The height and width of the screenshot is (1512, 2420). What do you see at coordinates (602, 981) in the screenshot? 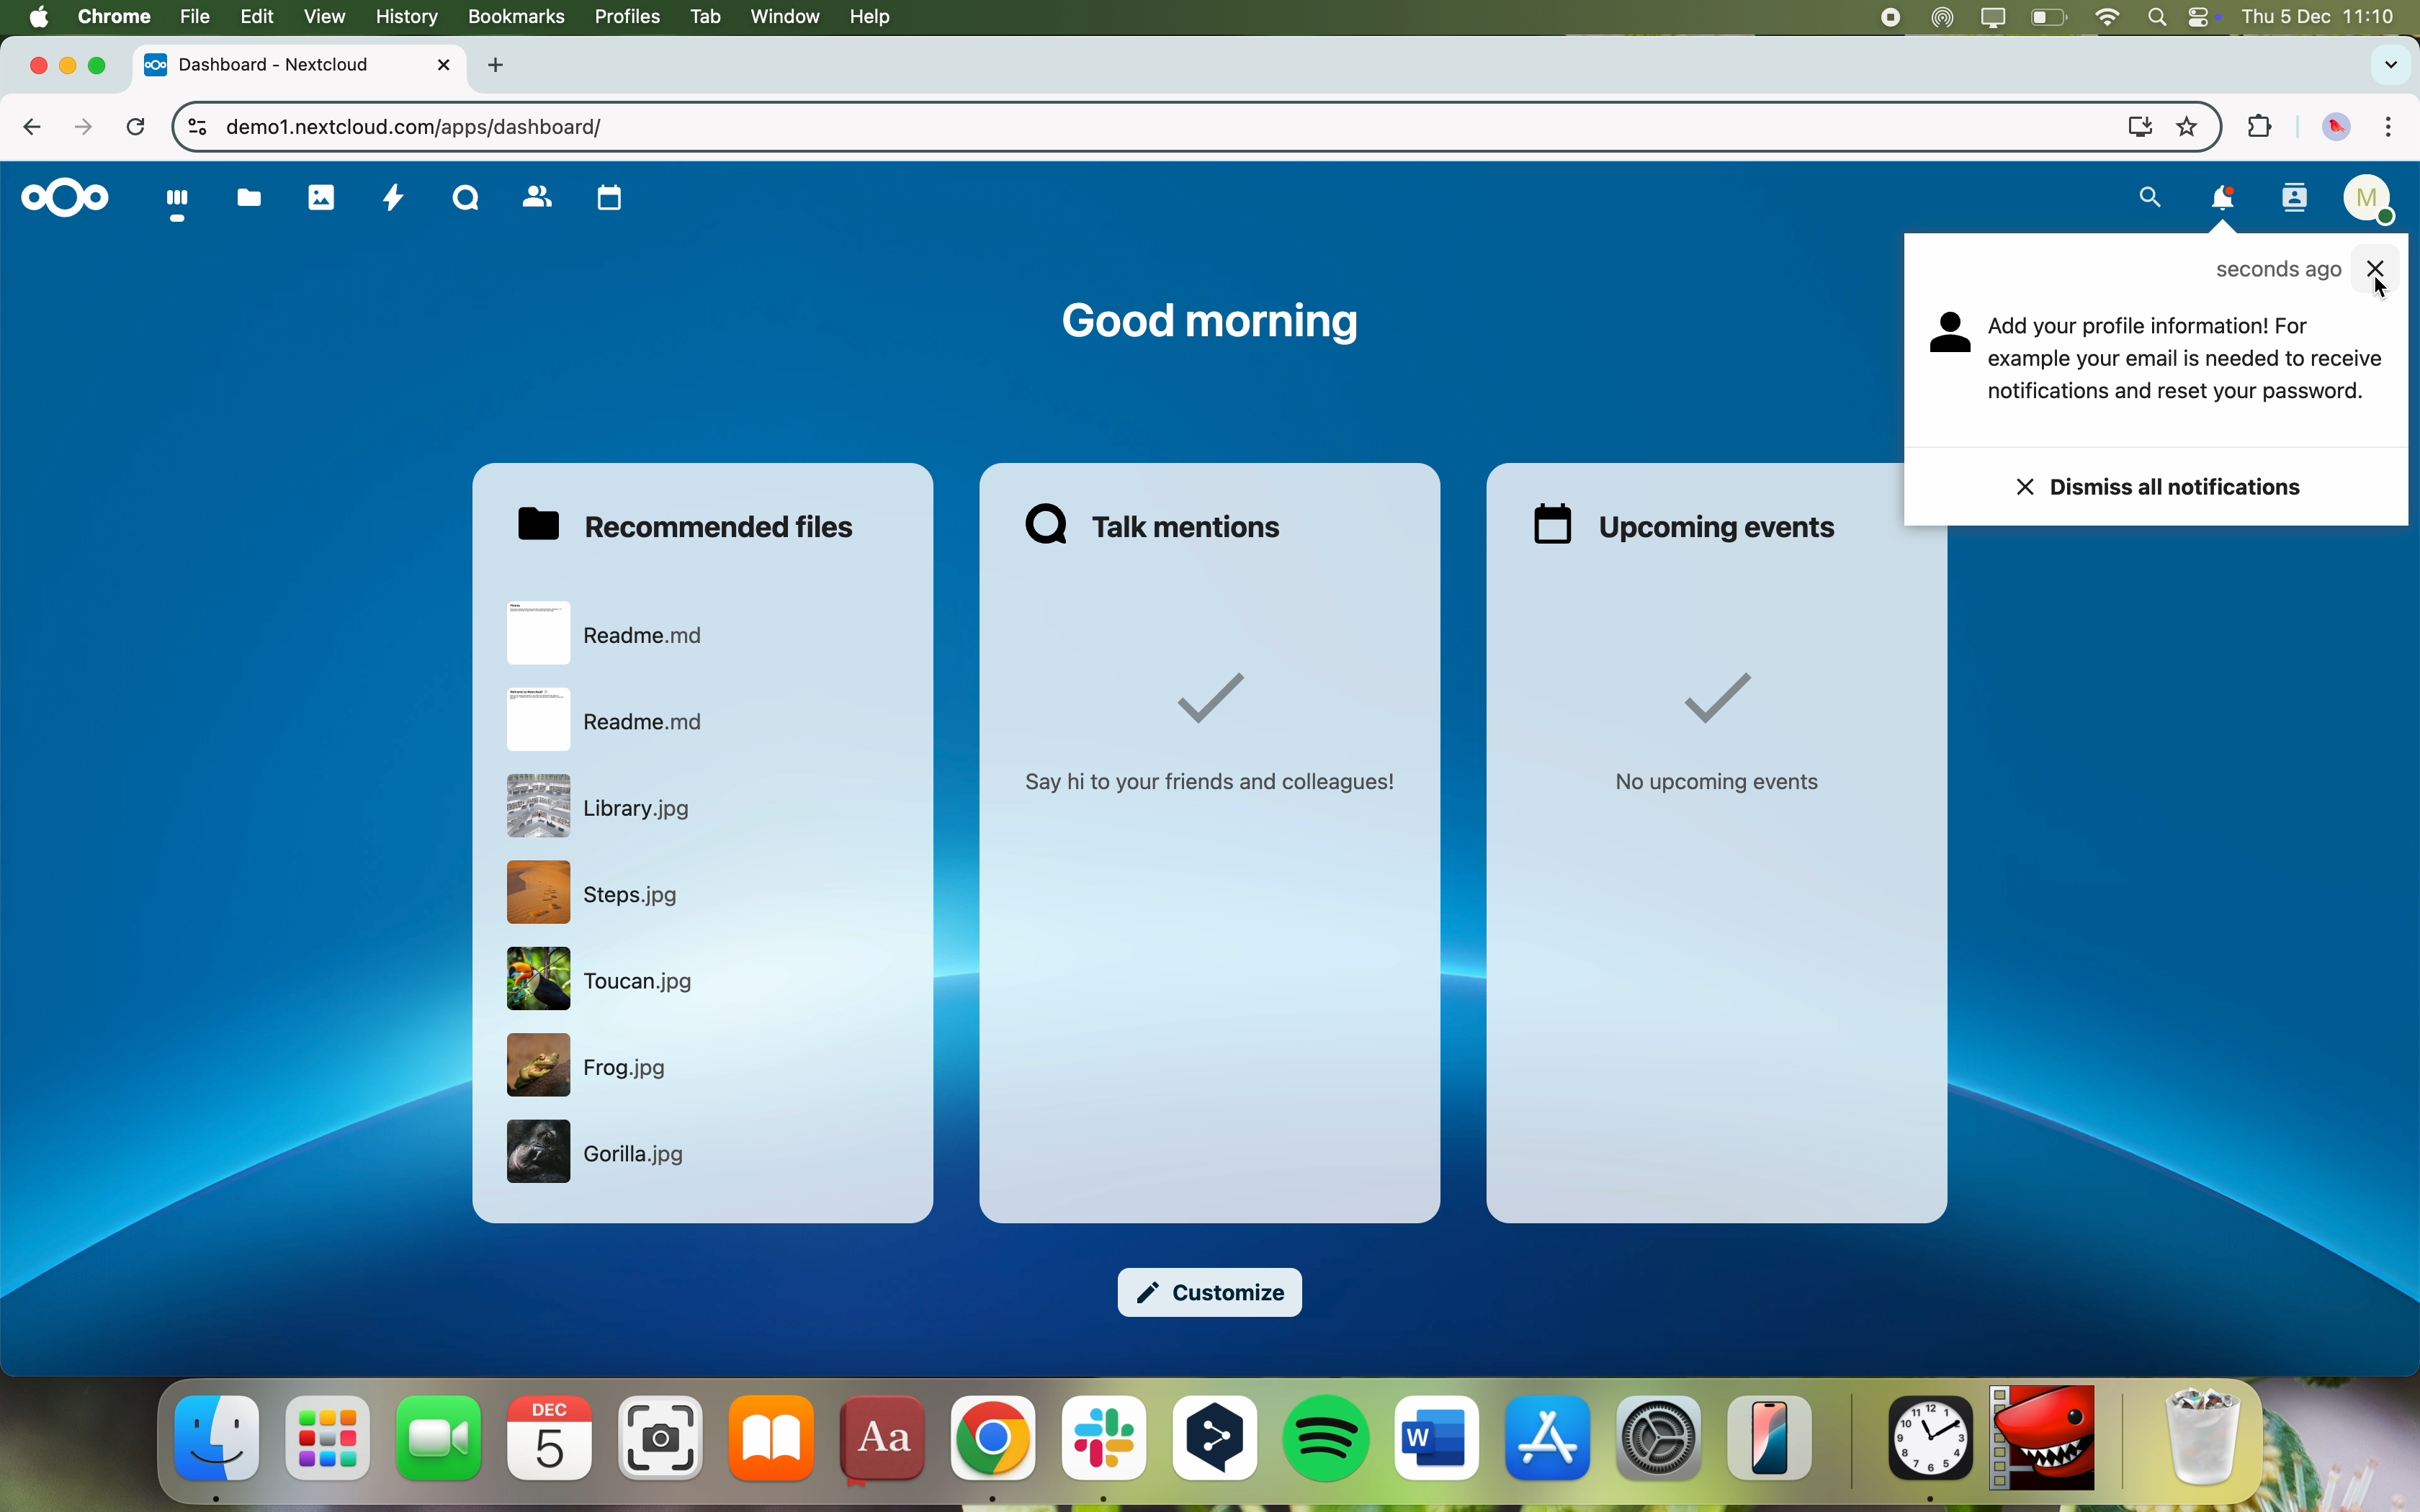
I see `file` at bounding box center [602, 981].